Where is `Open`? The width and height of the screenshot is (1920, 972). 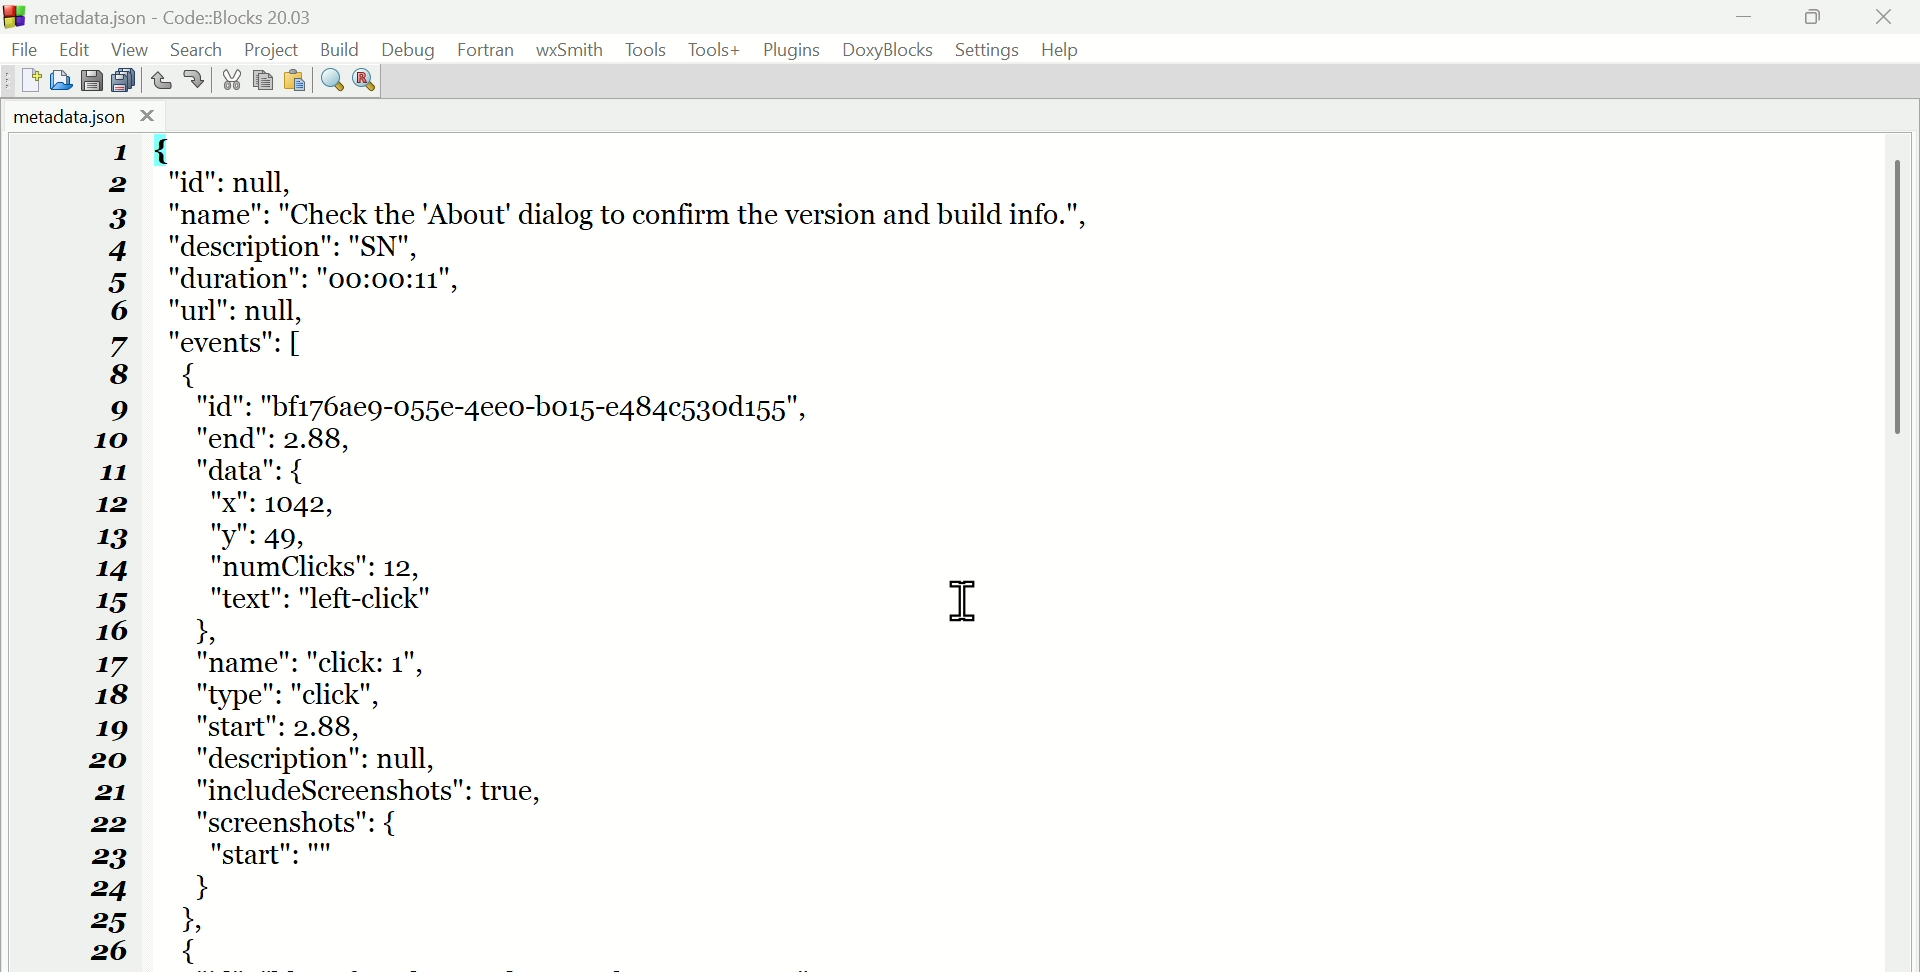
Open is located at coordinates (64, 78).